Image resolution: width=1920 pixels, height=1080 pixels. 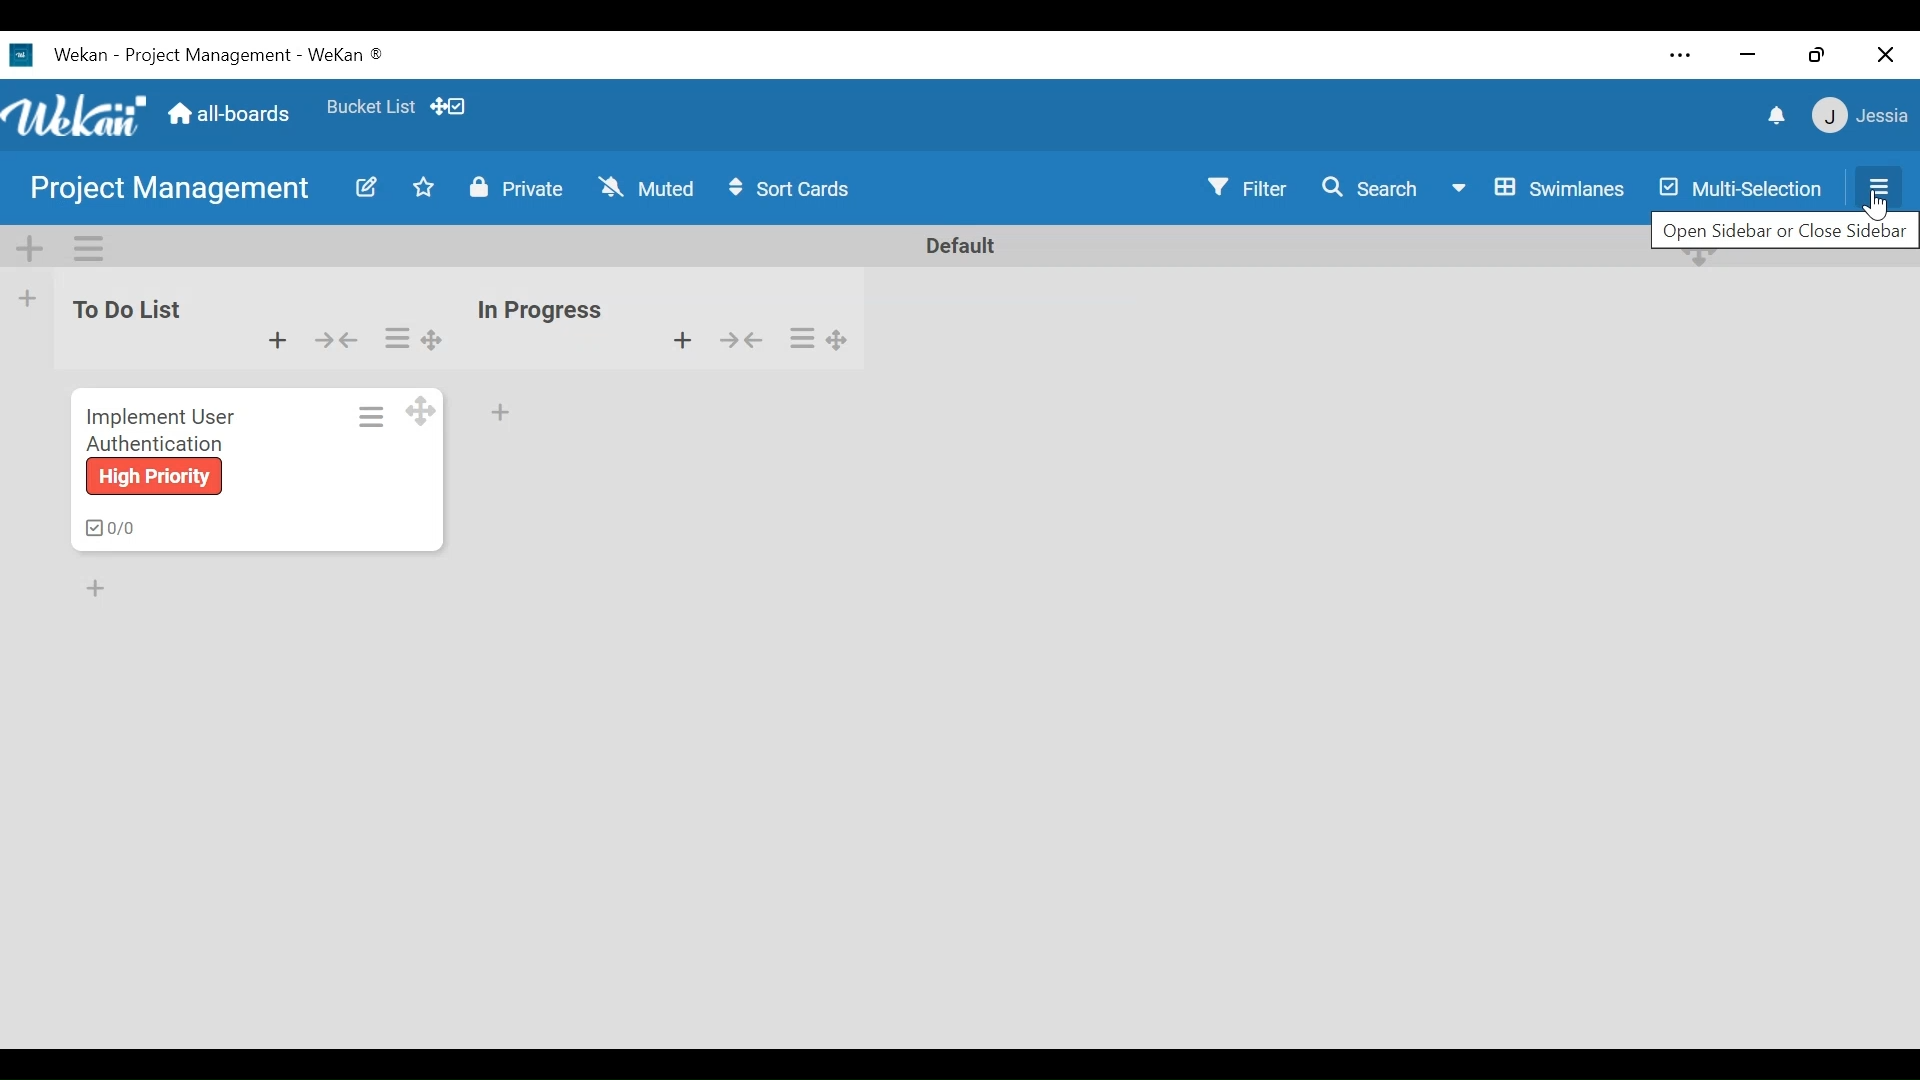 I want to click on settings and more, so click(x=1678, y=56).